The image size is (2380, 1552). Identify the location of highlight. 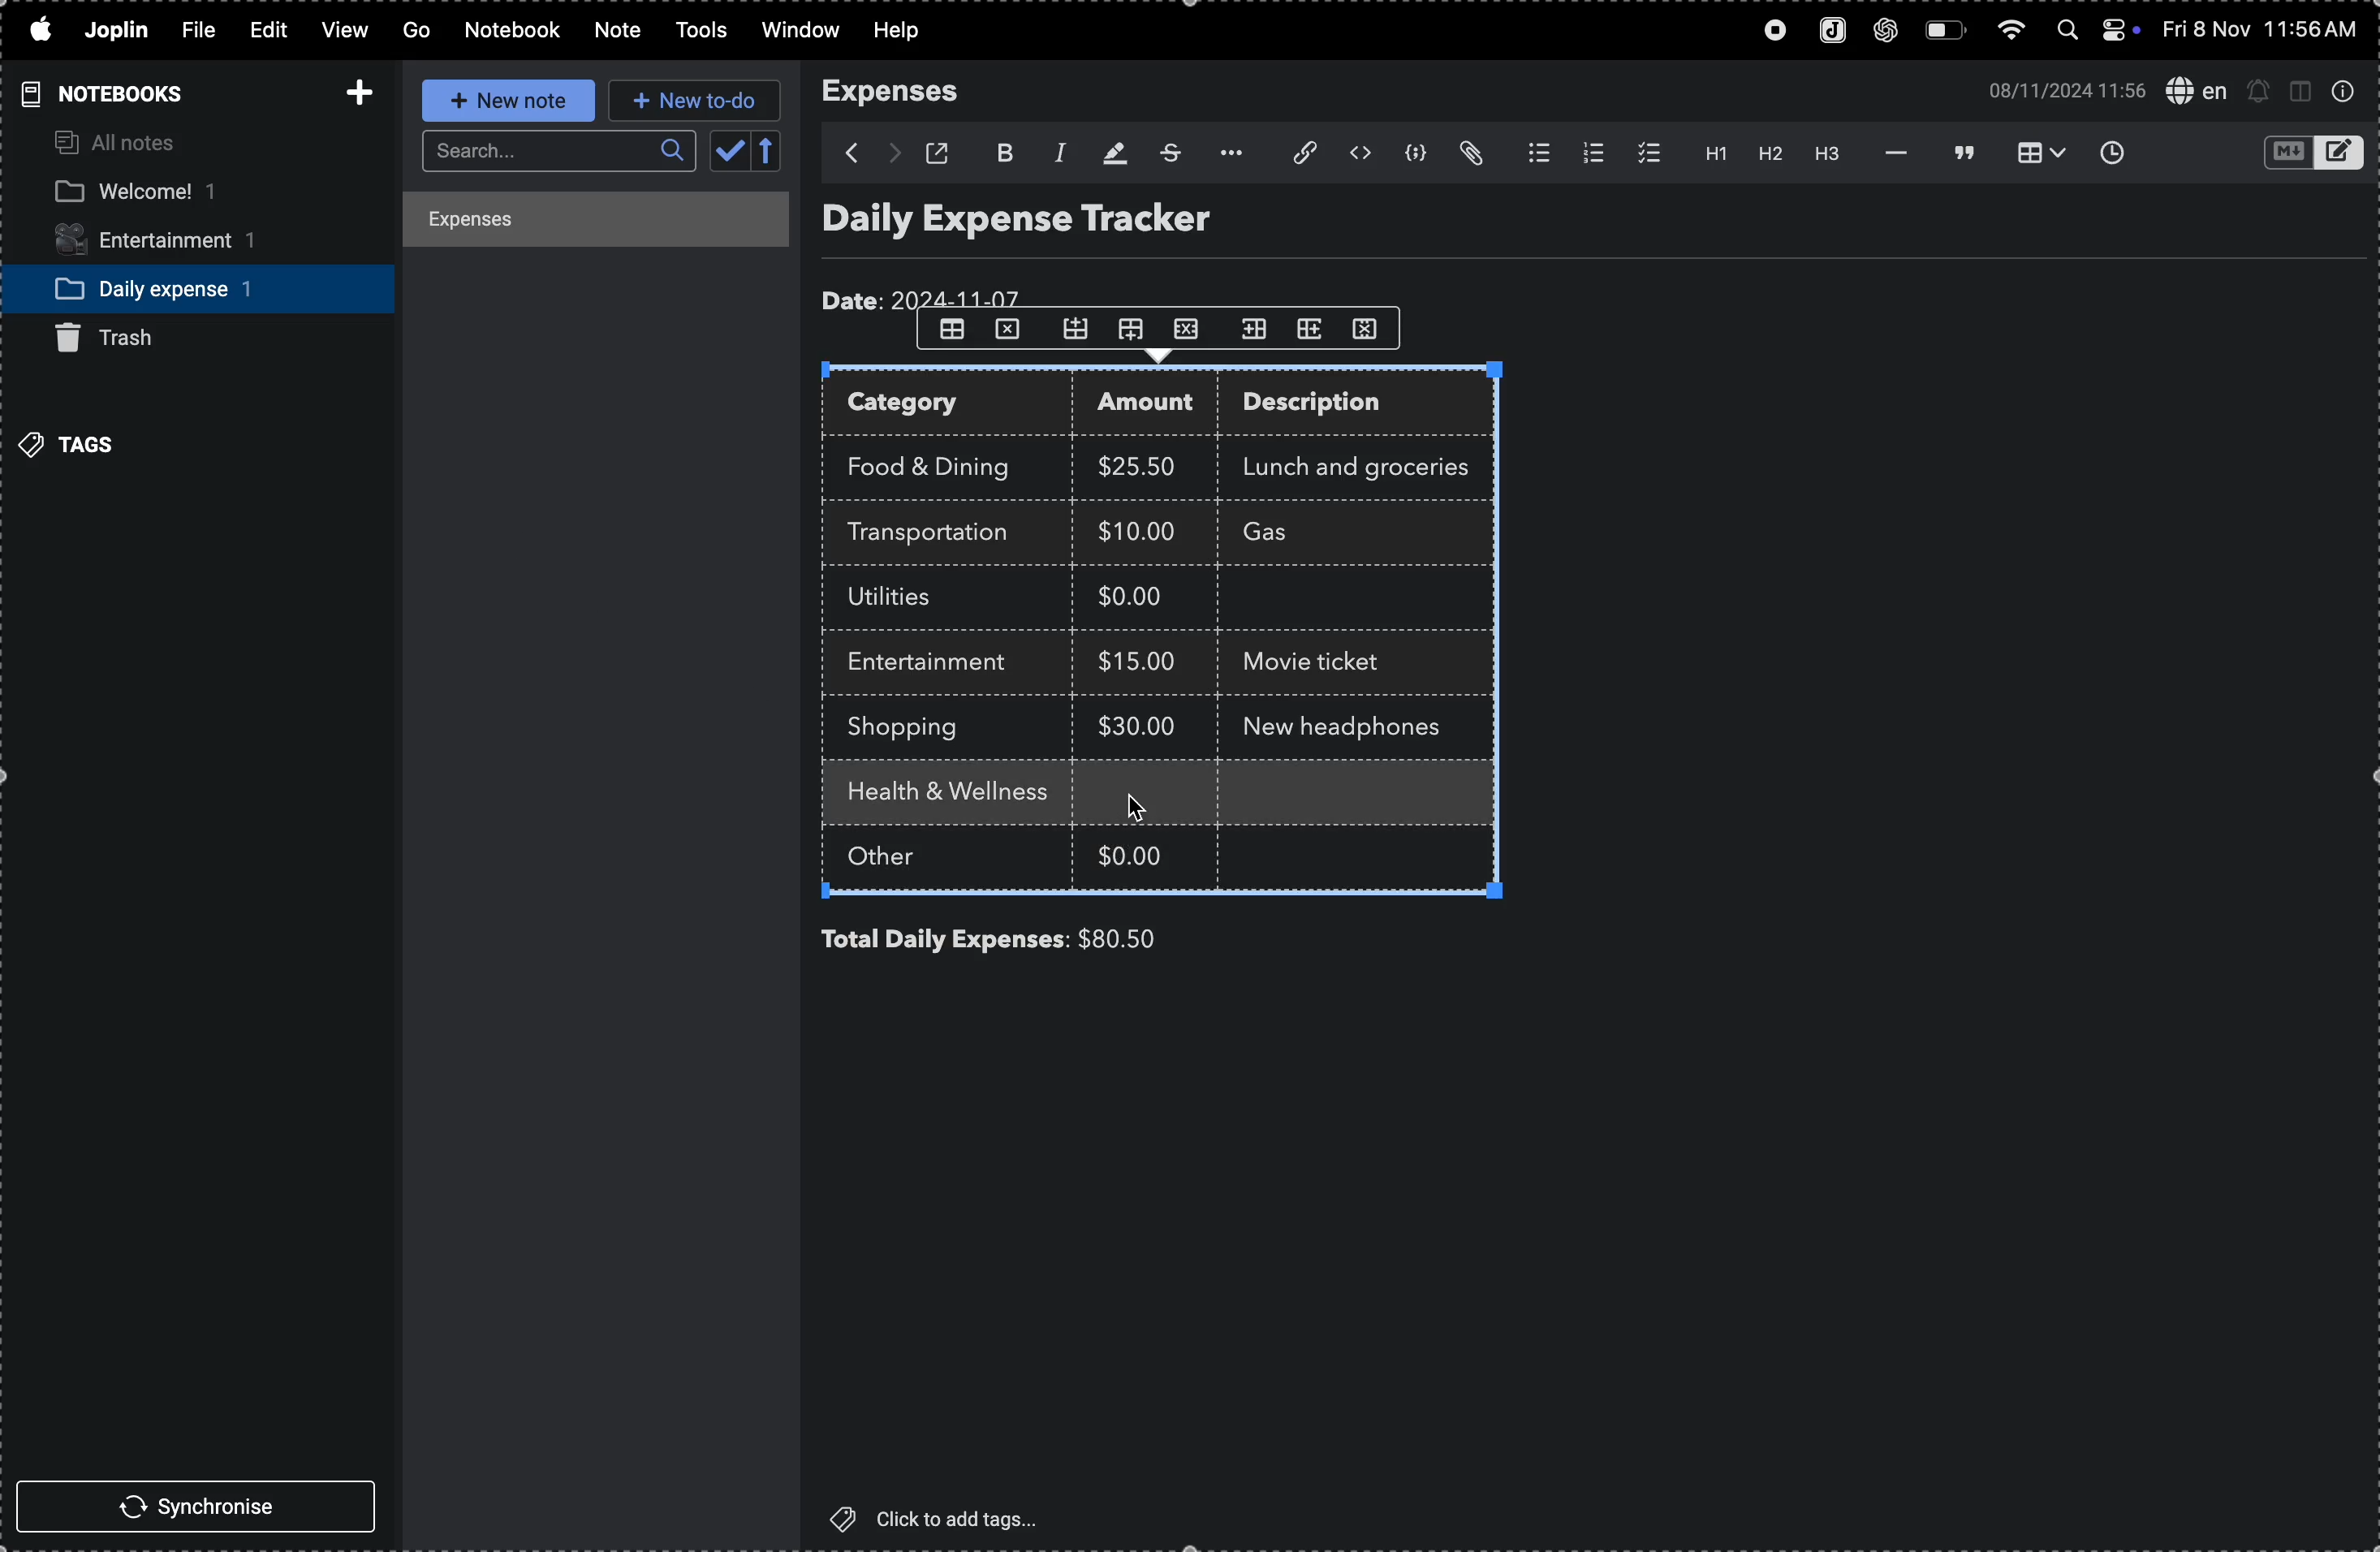
(1110, 151).